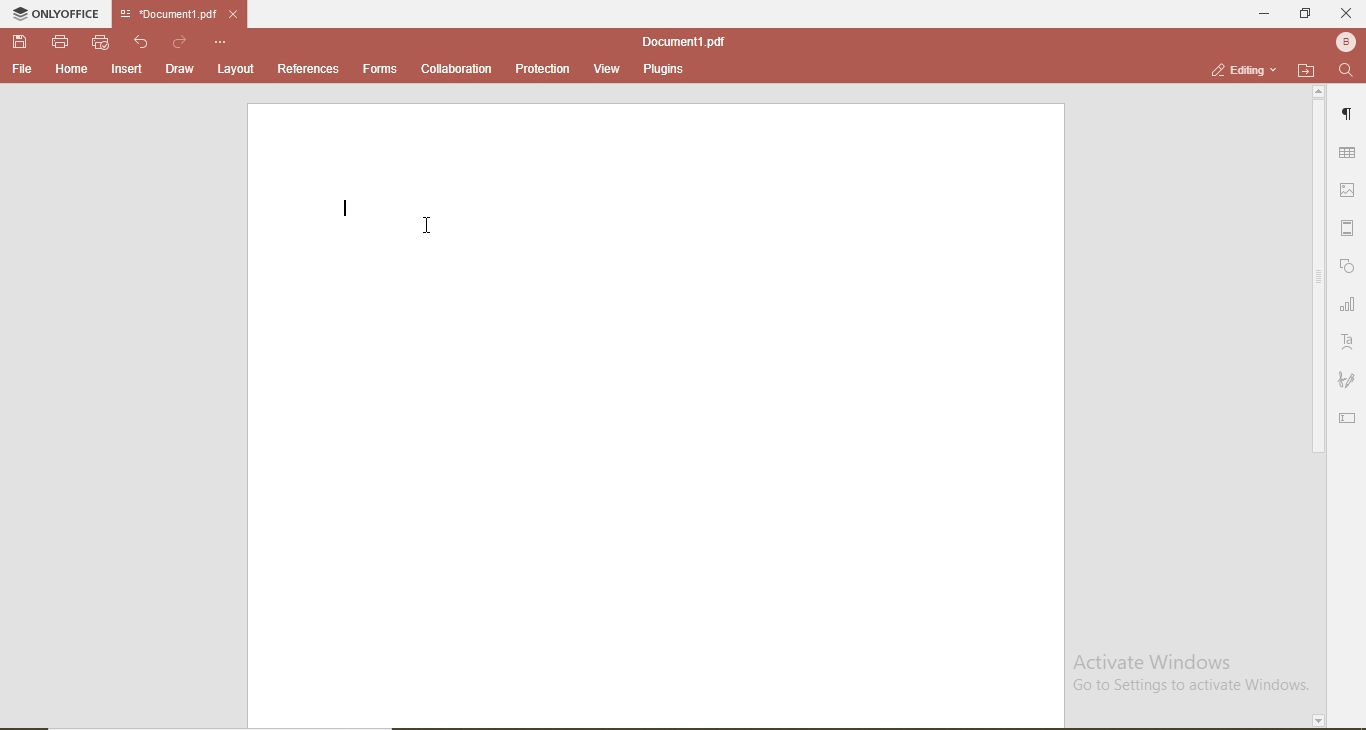 The height and width of the screenshot is (730, 1366). Describe the element at coordinates (353, 208) in the screenshot. I see `text cursor` at that location.